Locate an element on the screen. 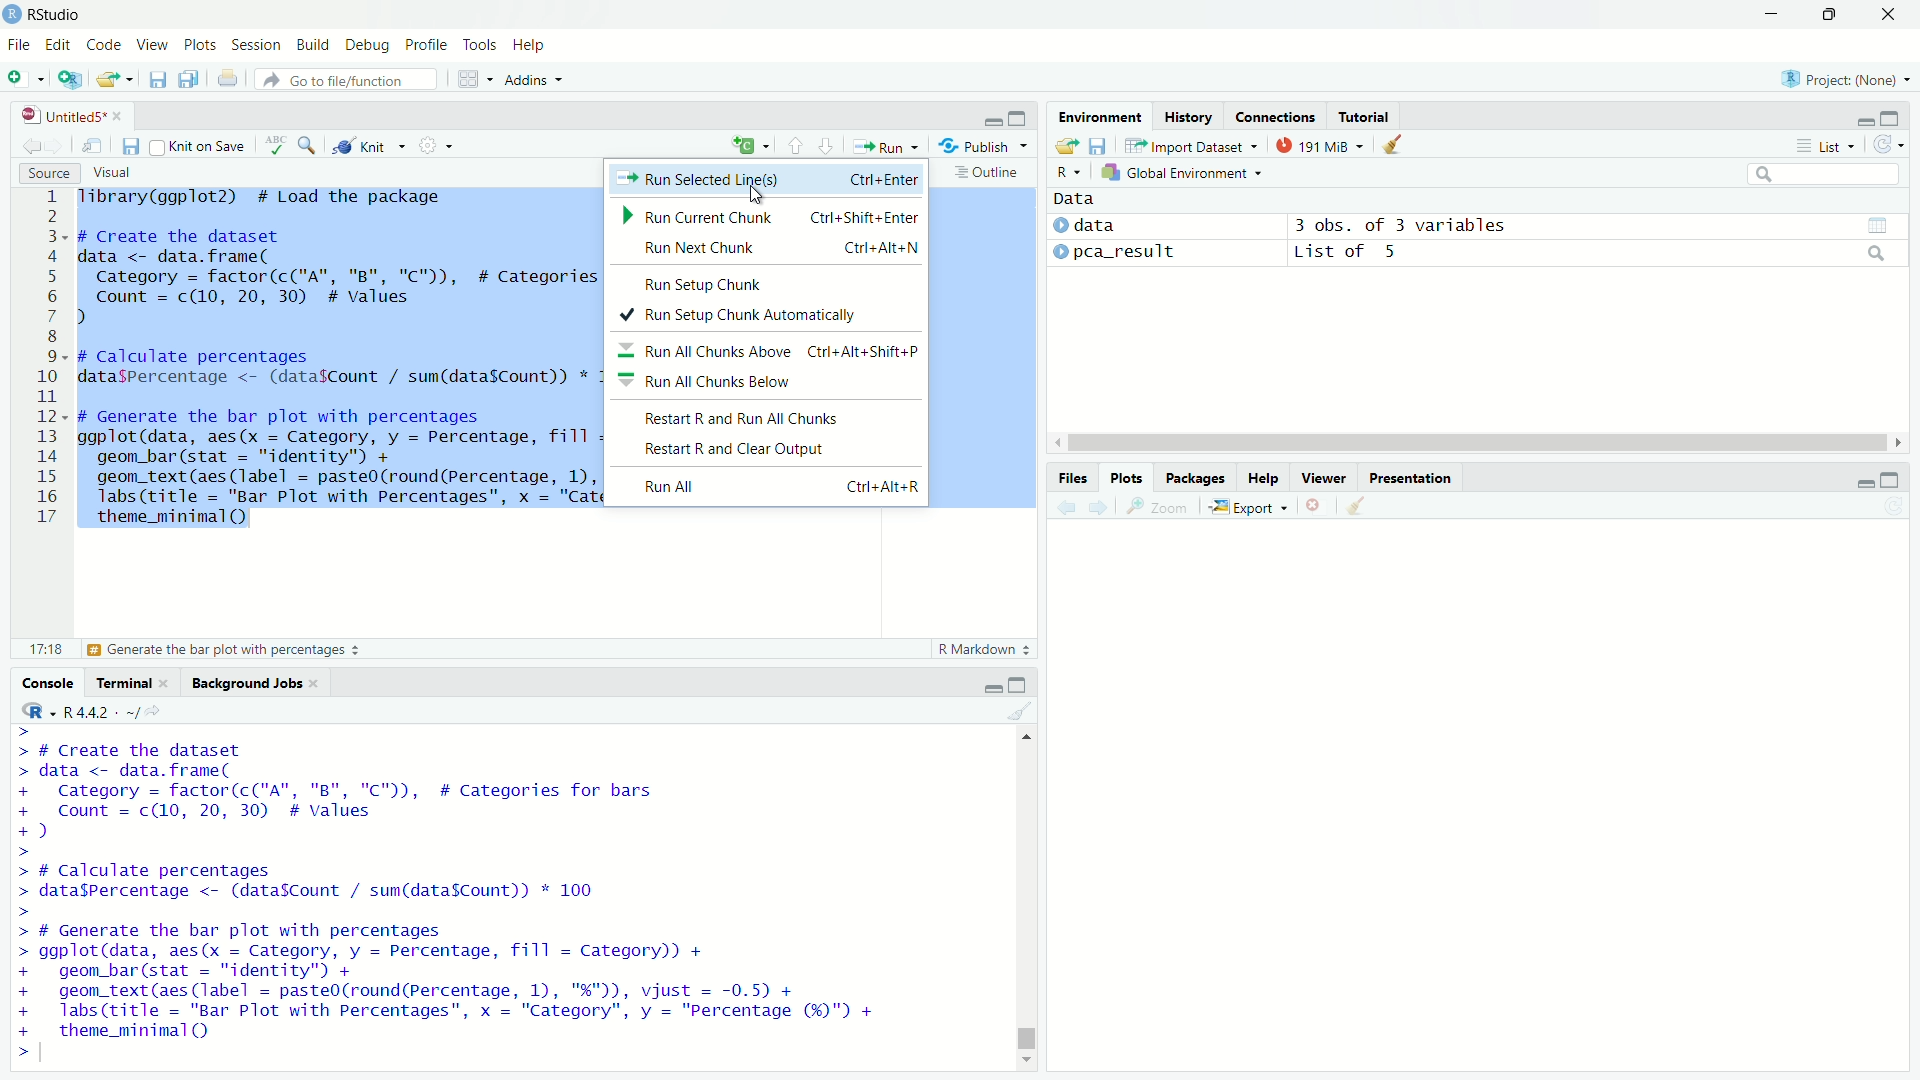 This screenshot has width=1920, height=1080. save current document is located at coordinates (132, 146).